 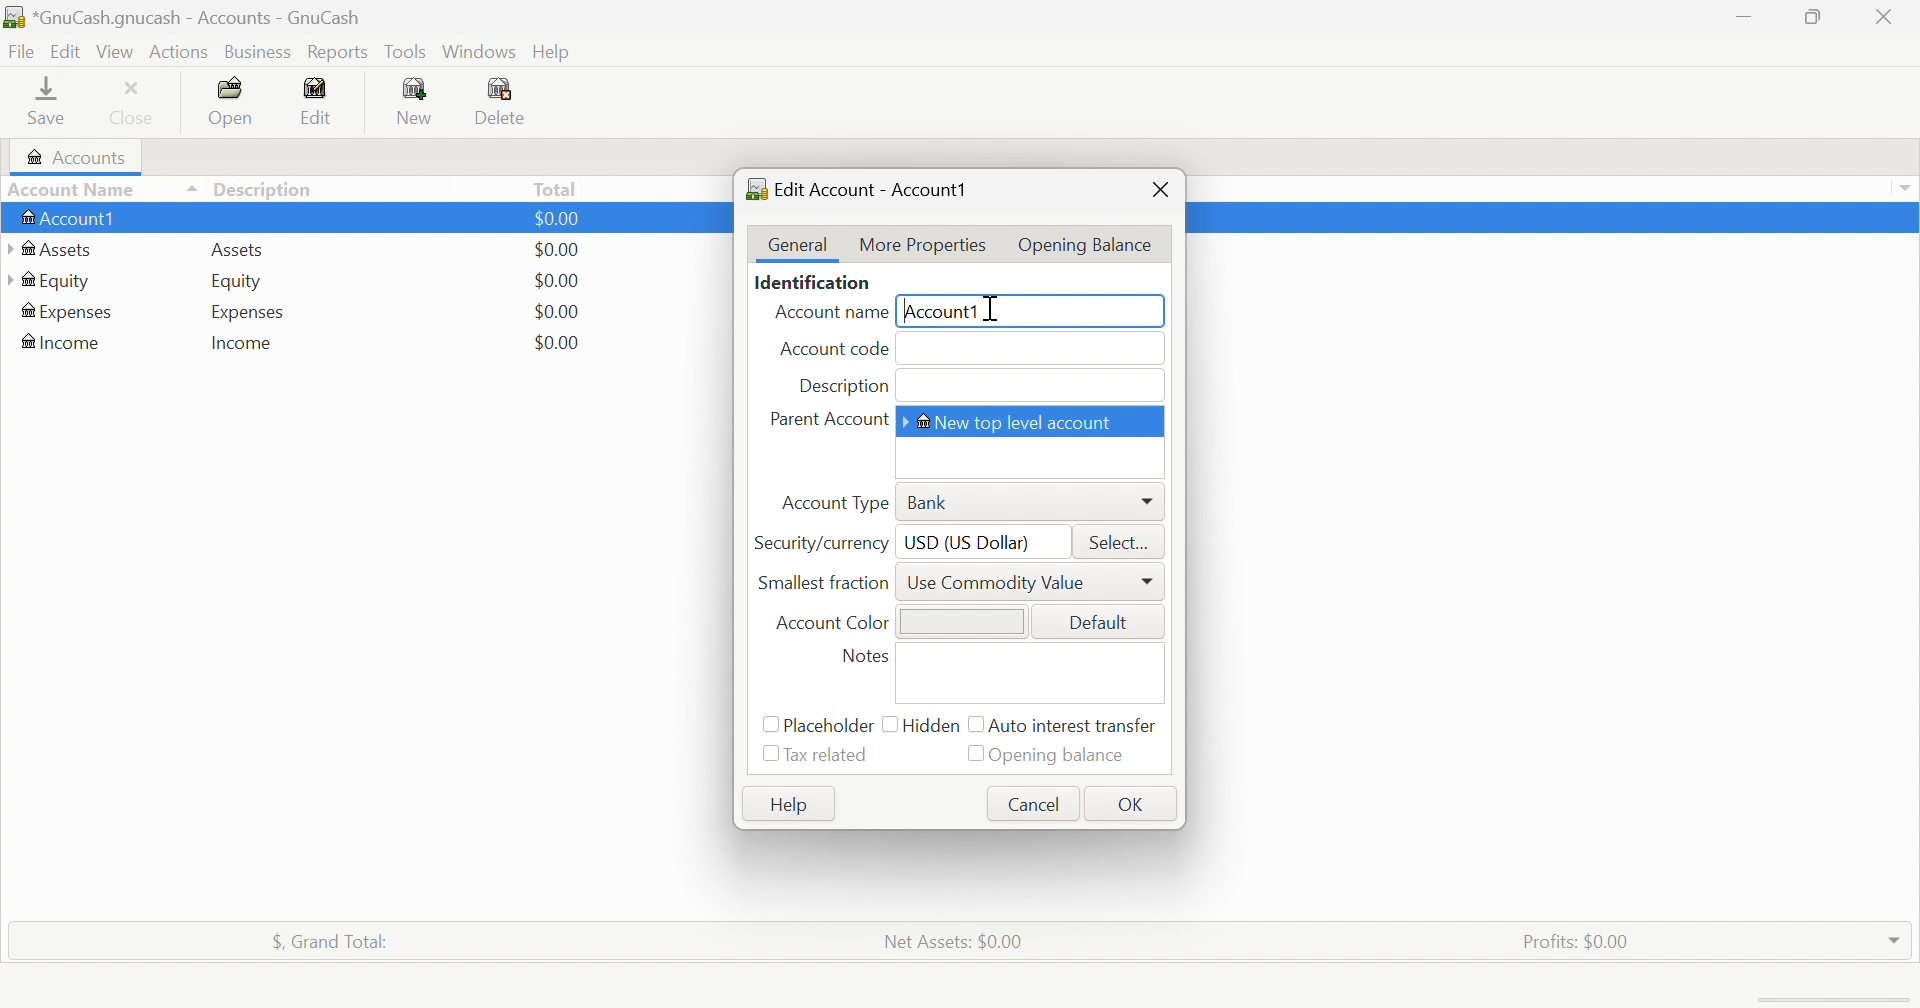 I want to click on Default, so click(x=1096, y=624).